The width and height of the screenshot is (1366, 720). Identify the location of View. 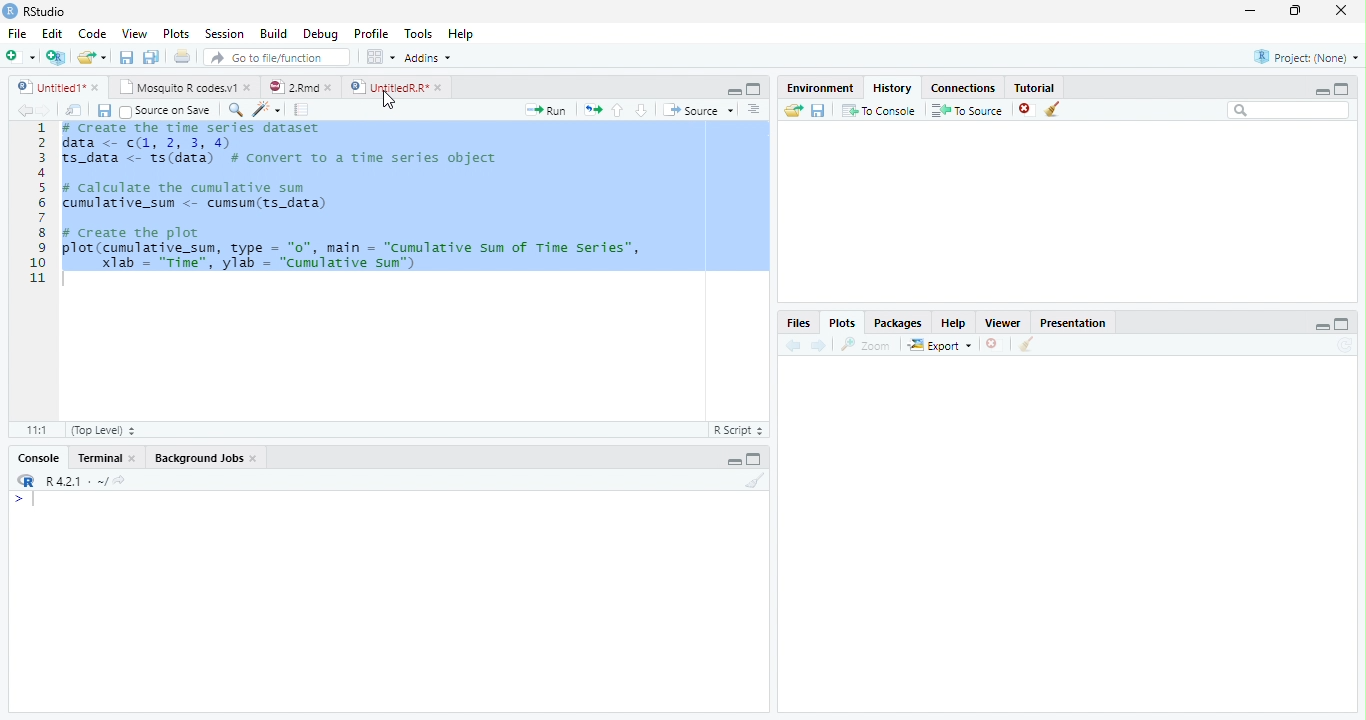
(134, 33).